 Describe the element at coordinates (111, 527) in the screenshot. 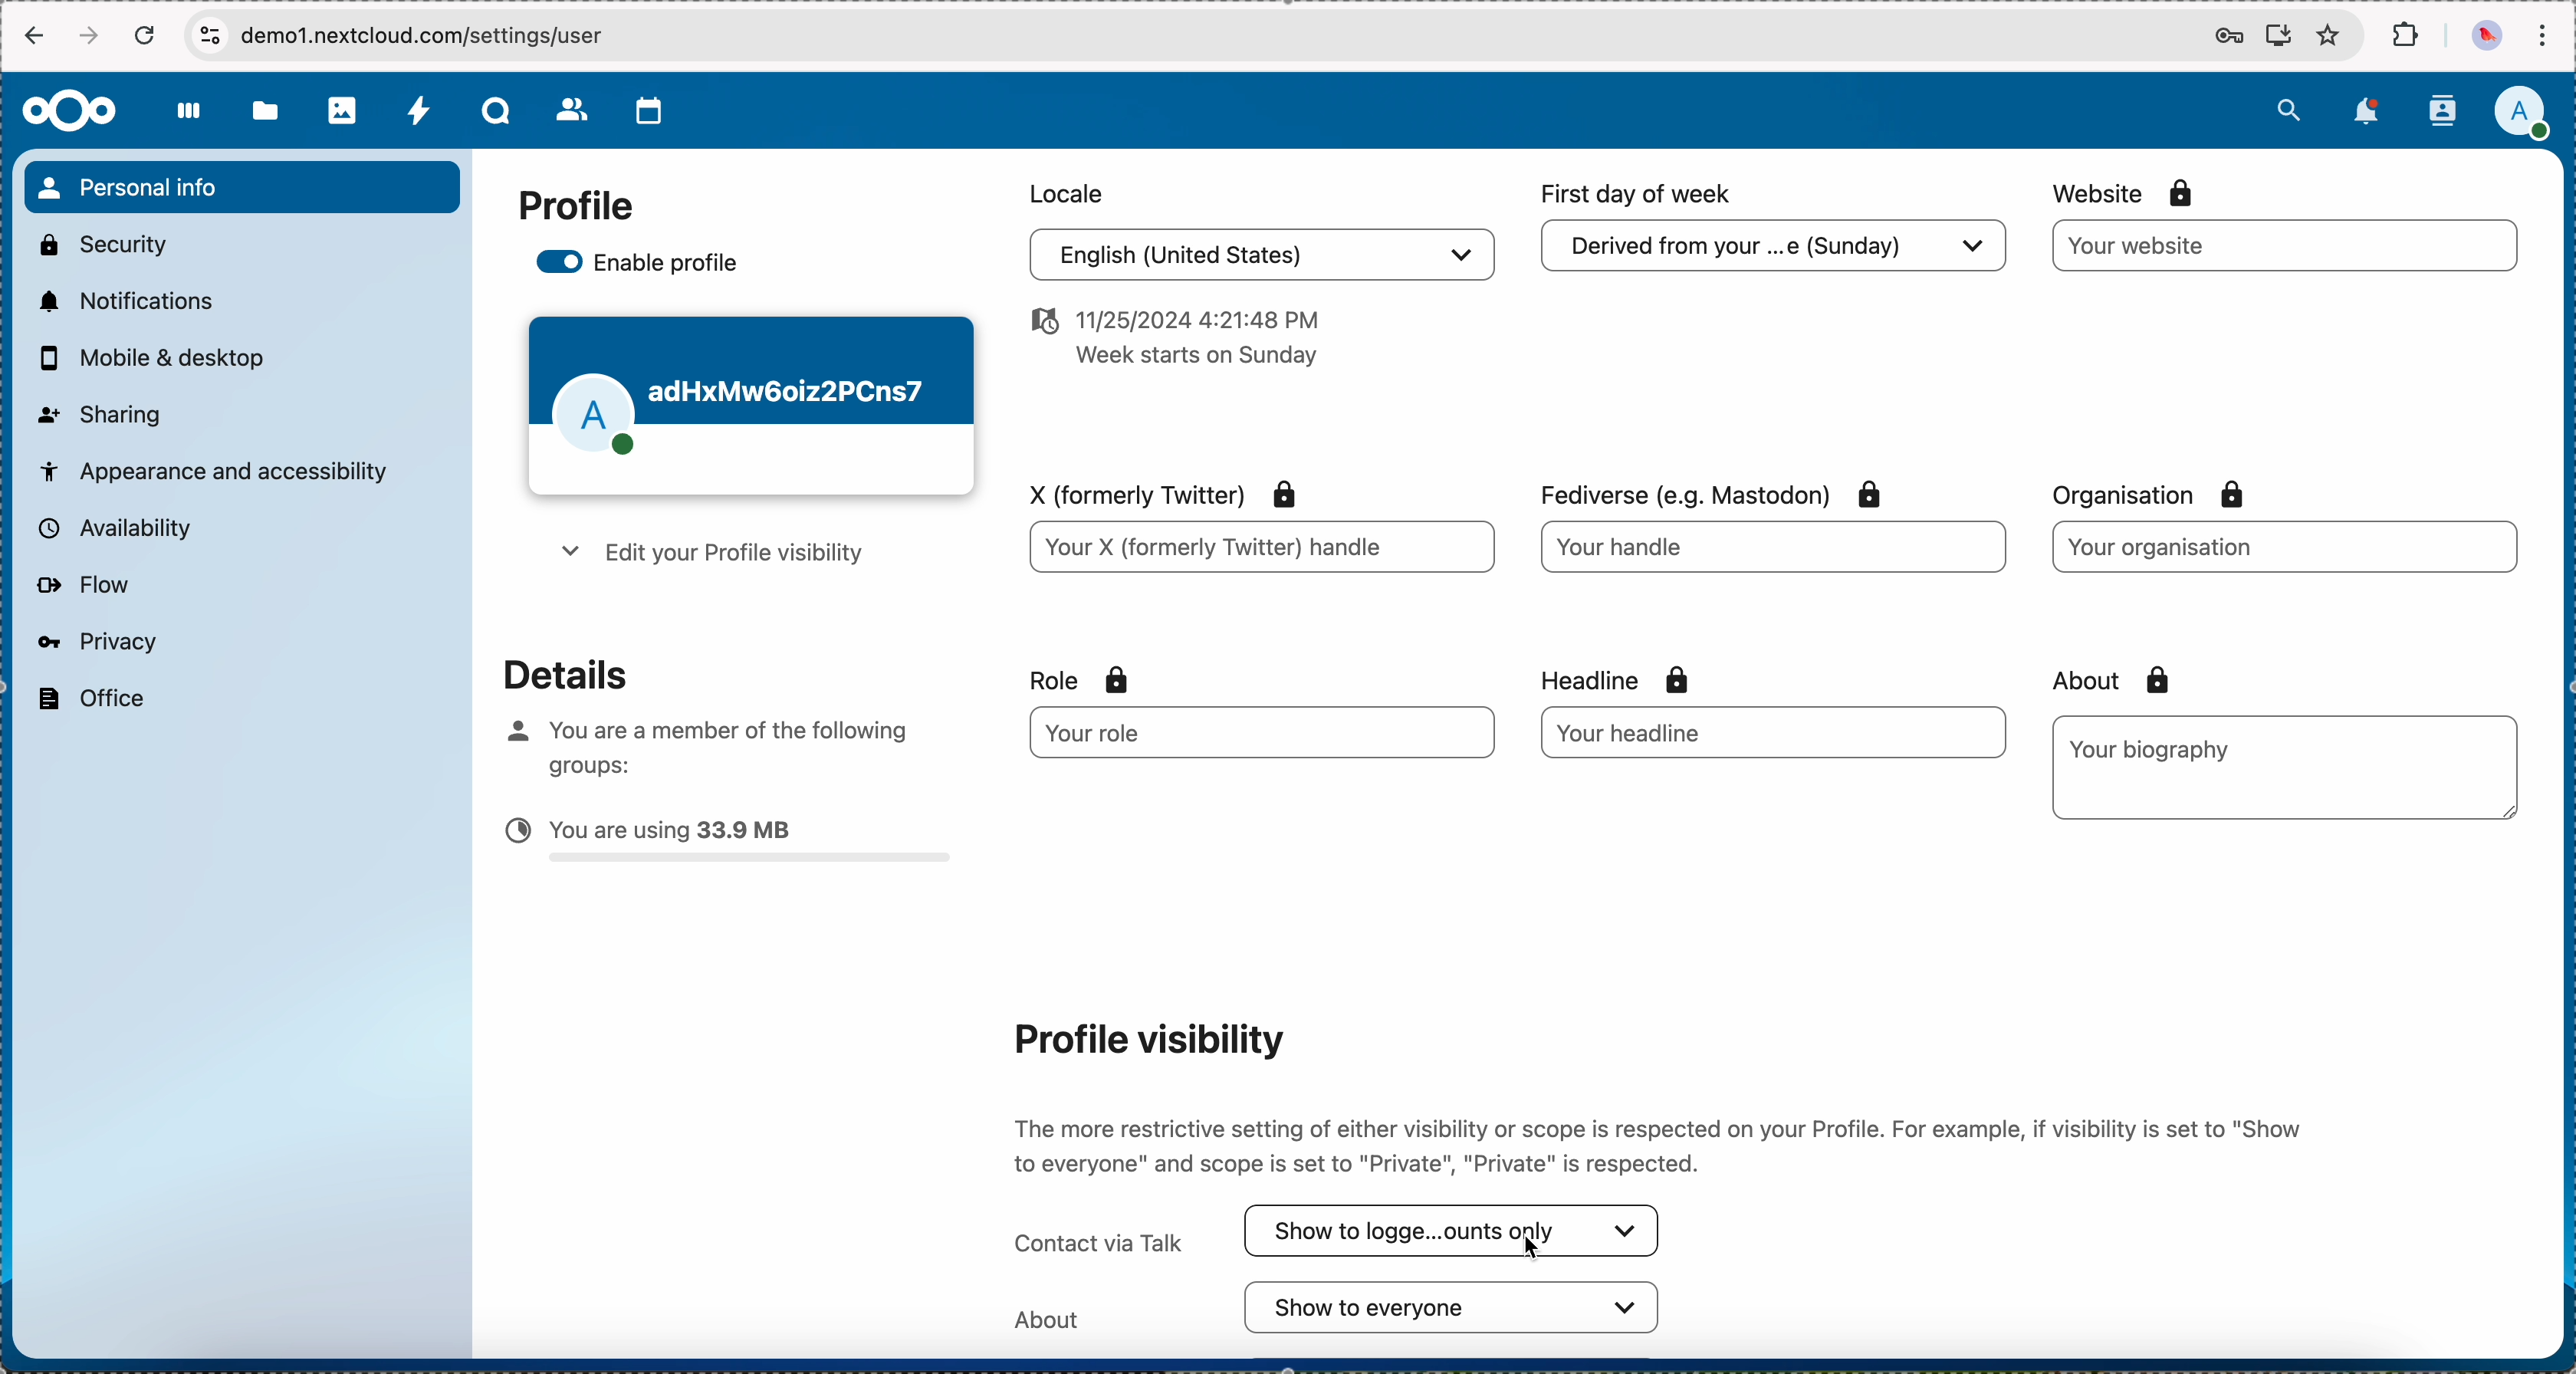

I see `availability` at that location.